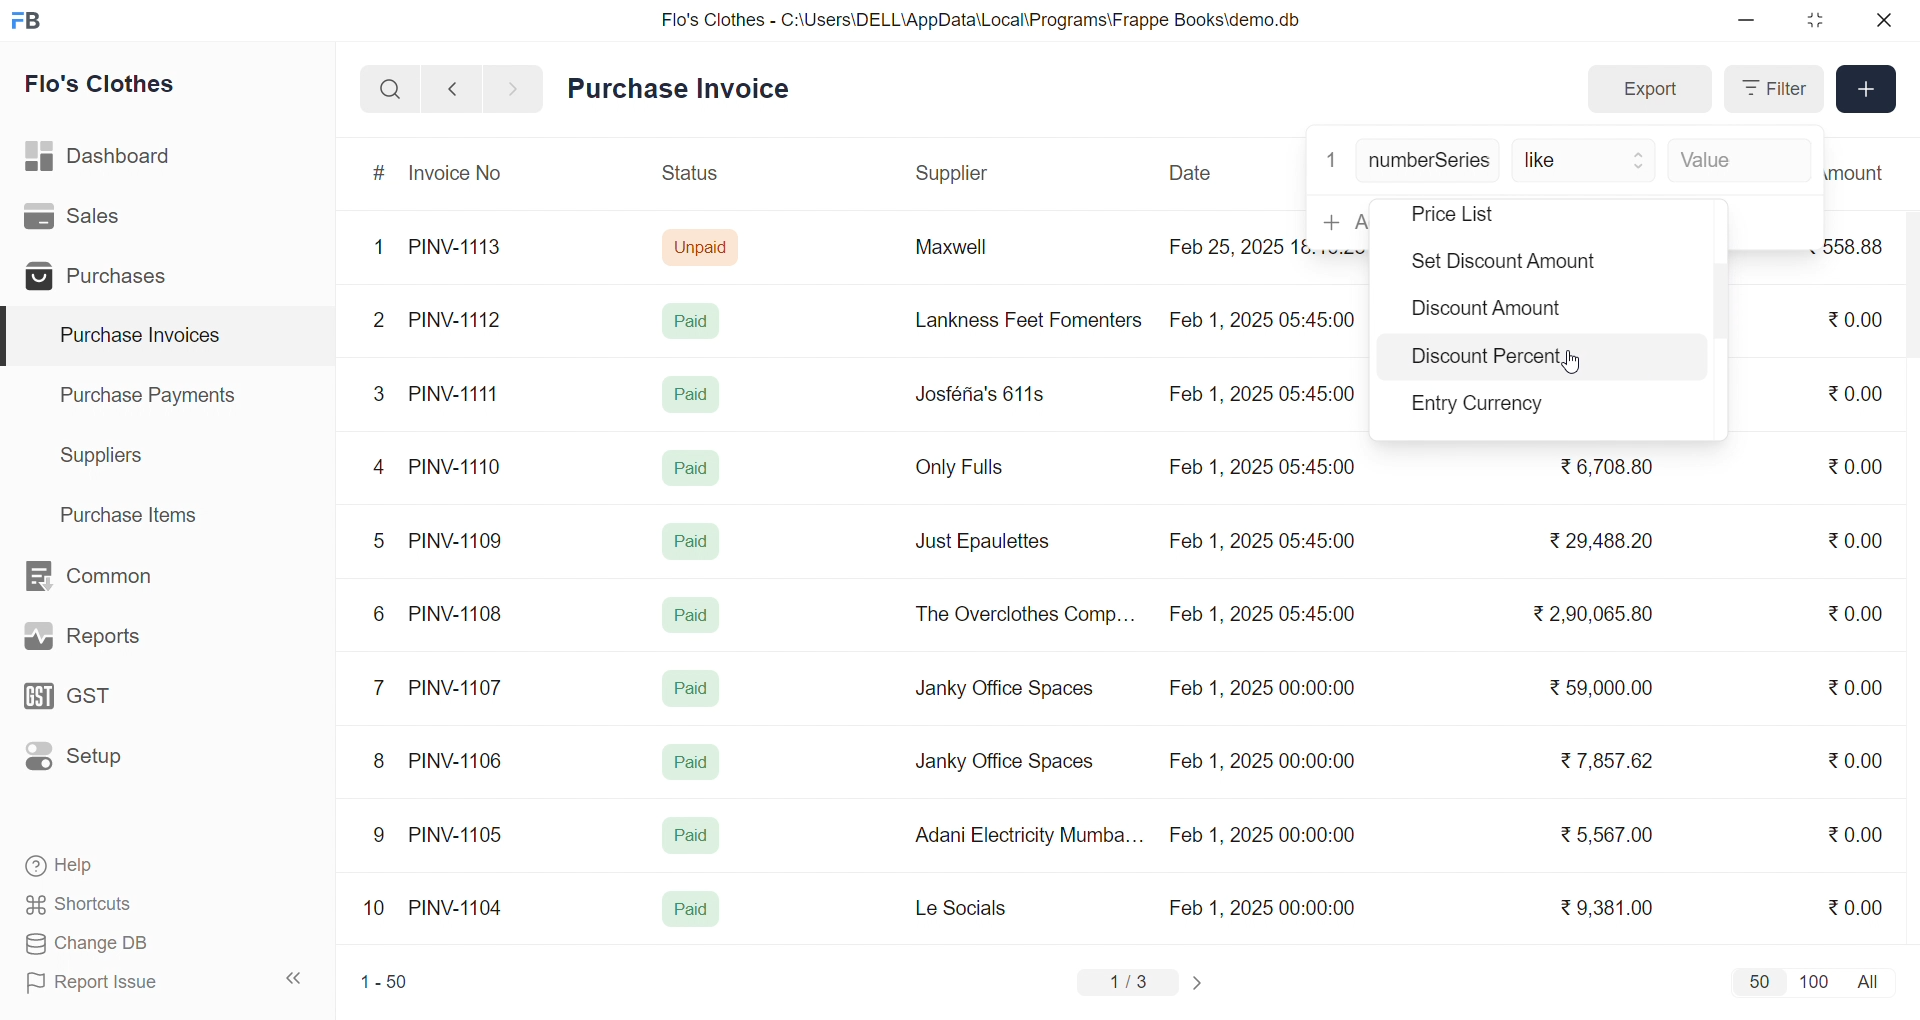 Image resolution: width=1920 pixels, height=1020 pixels. I want to click on navigate forward, so click(515, 87).